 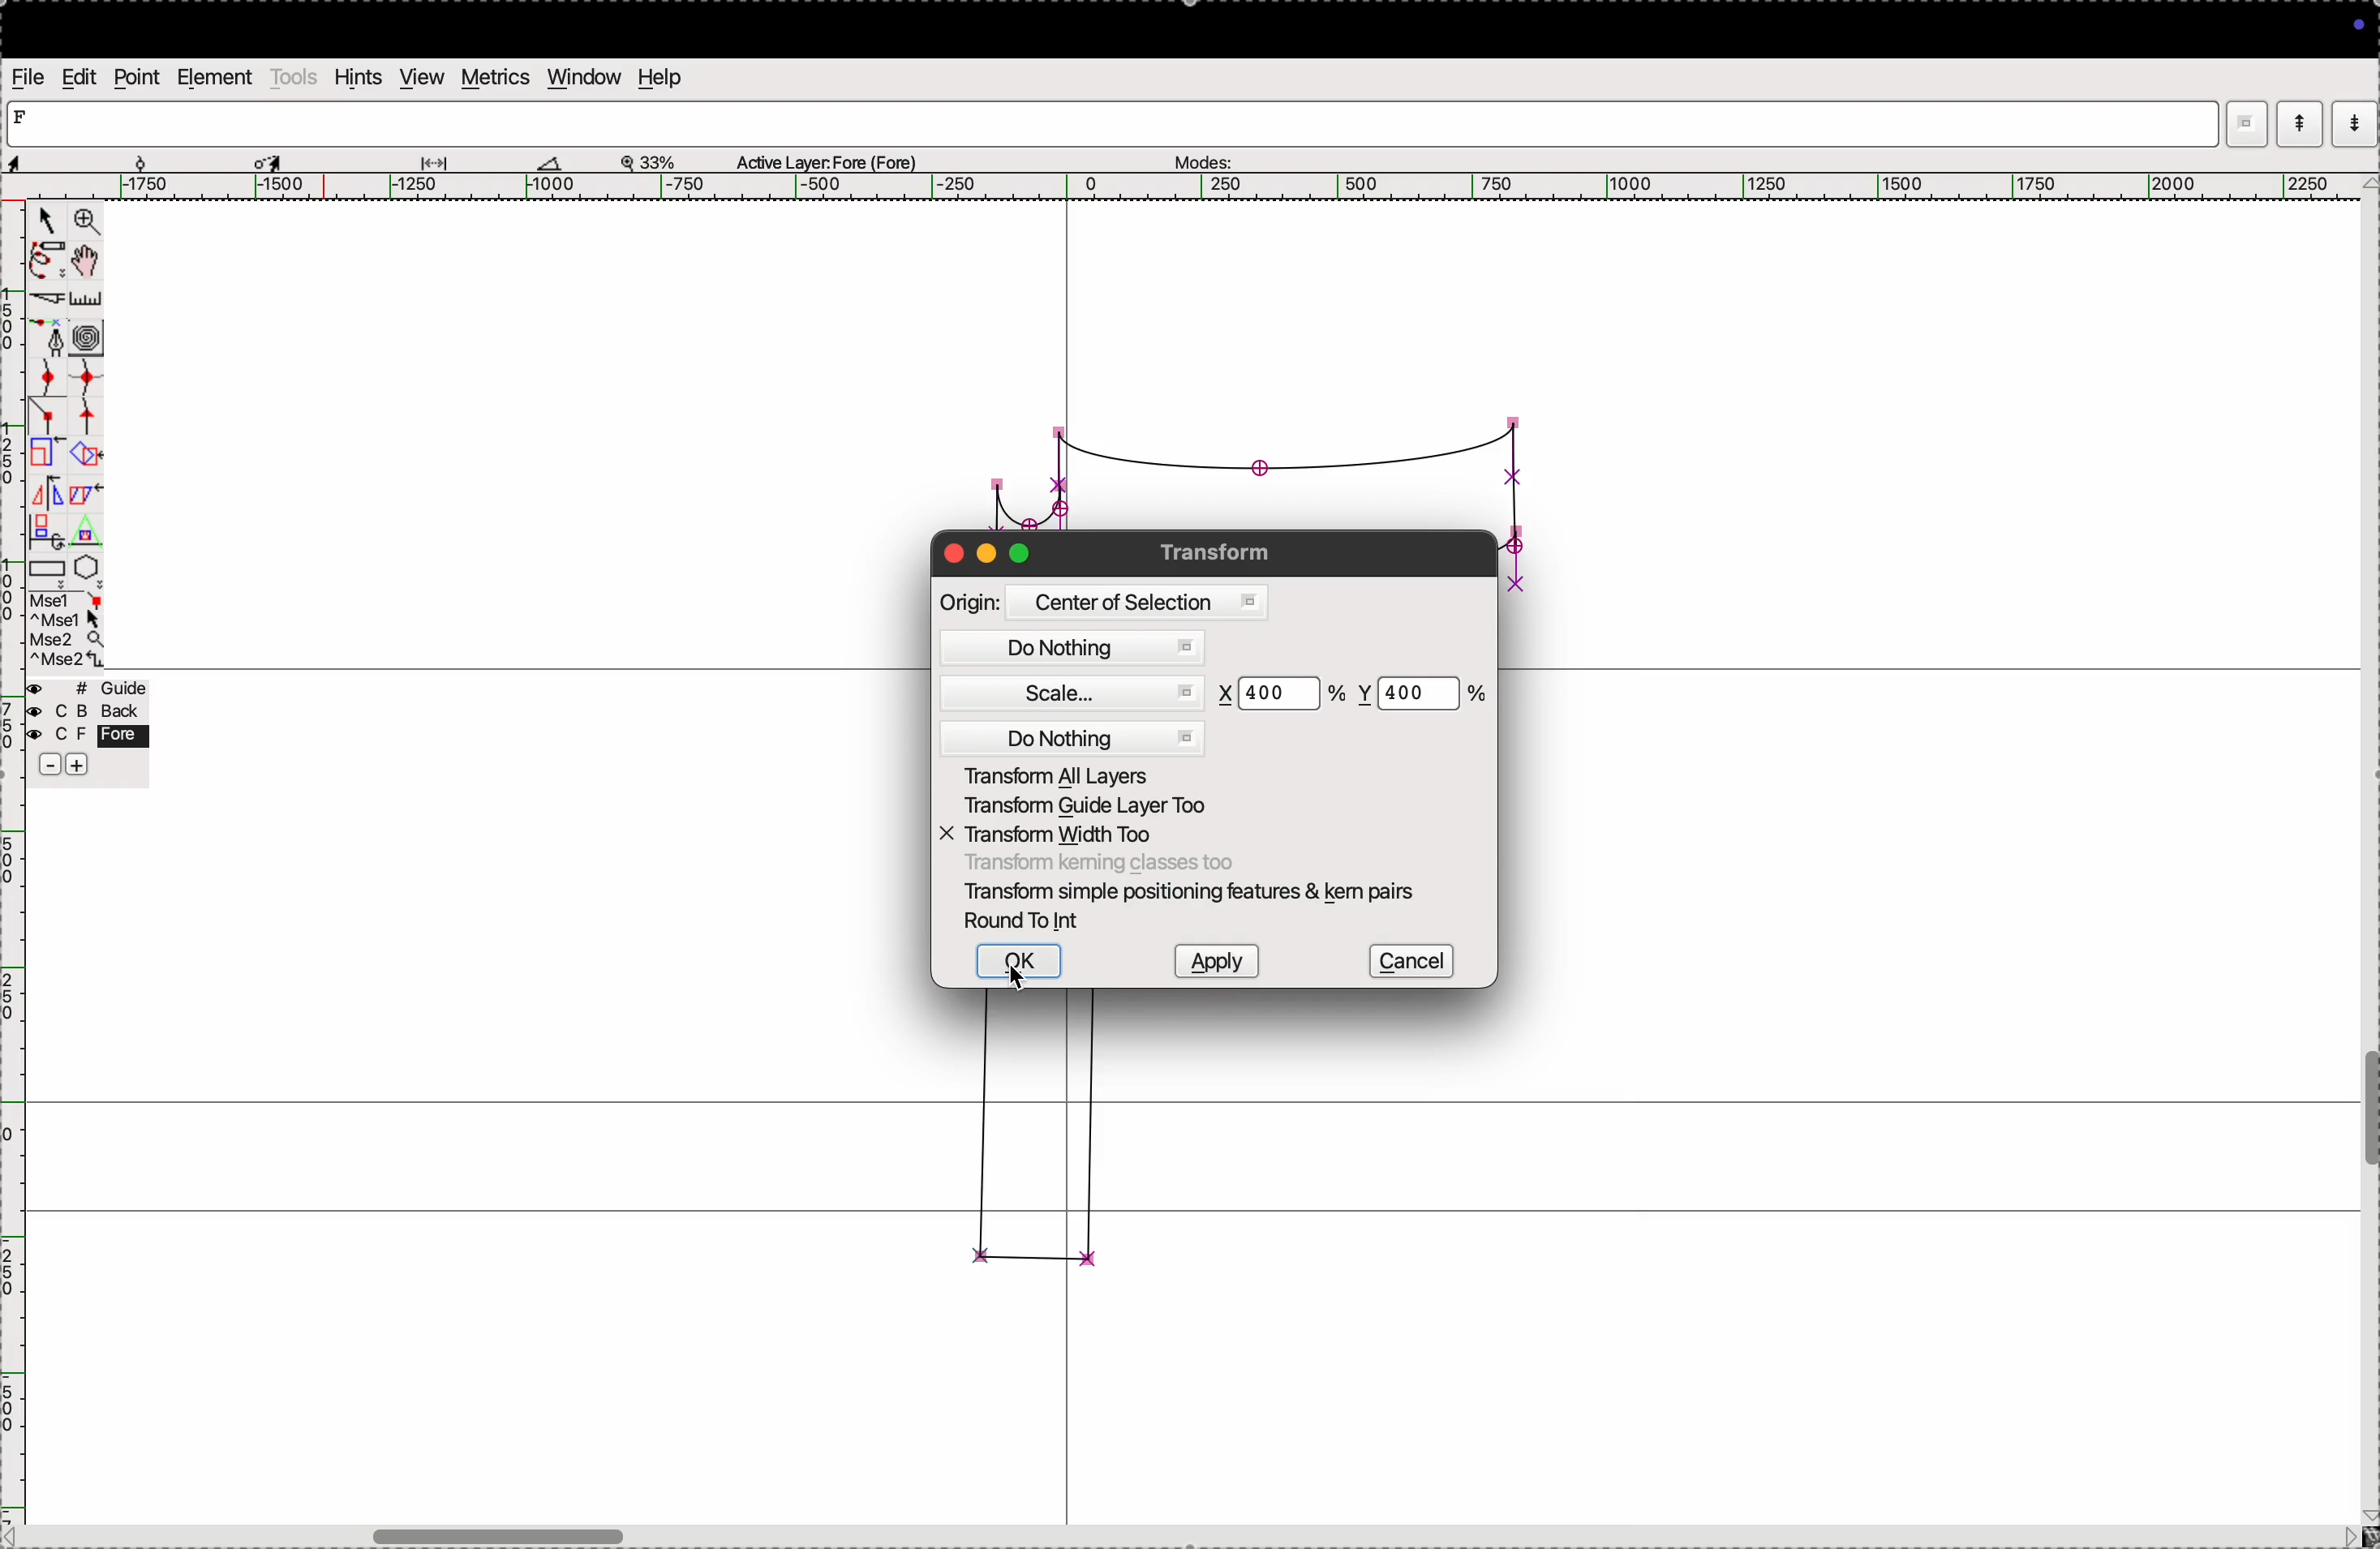 What do you see at coordinates (93, 688) in the screenshot?
I see `guide` at bounding box center [93, 688].